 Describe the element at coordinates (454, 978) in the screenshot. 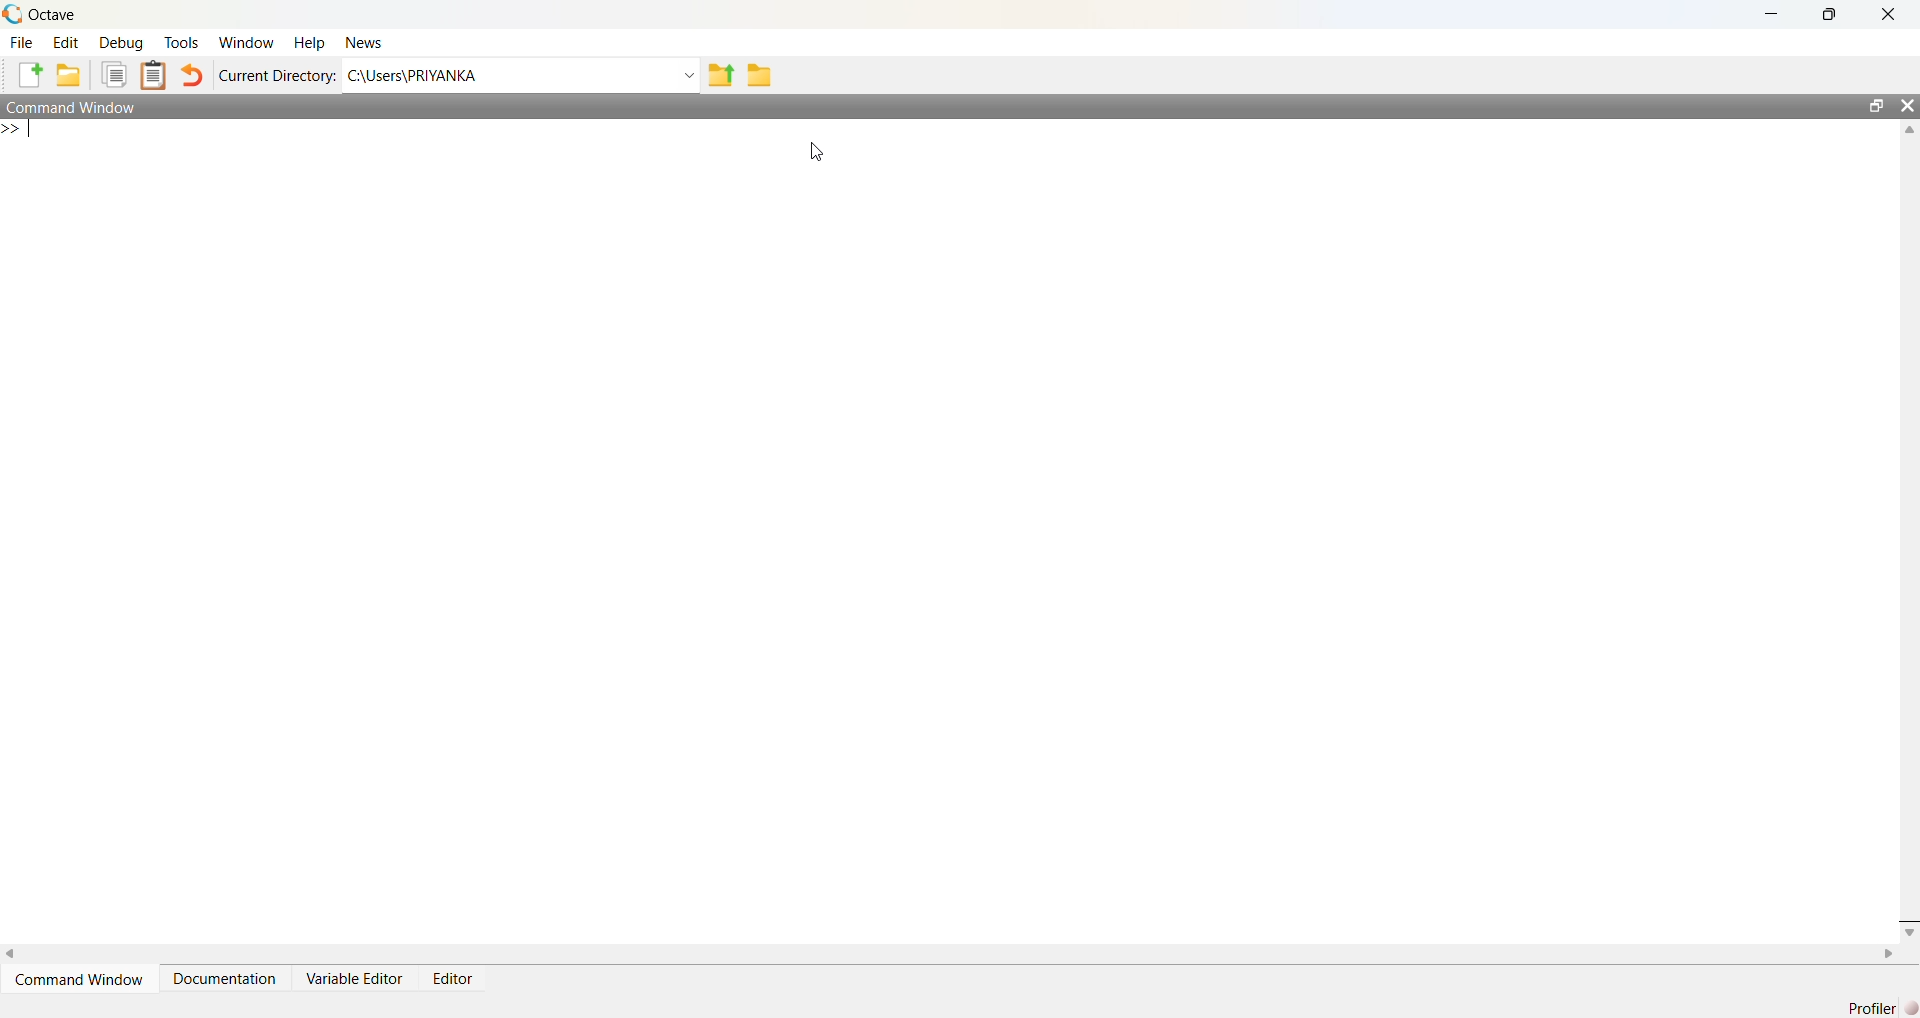

I see `Editor` at that location.